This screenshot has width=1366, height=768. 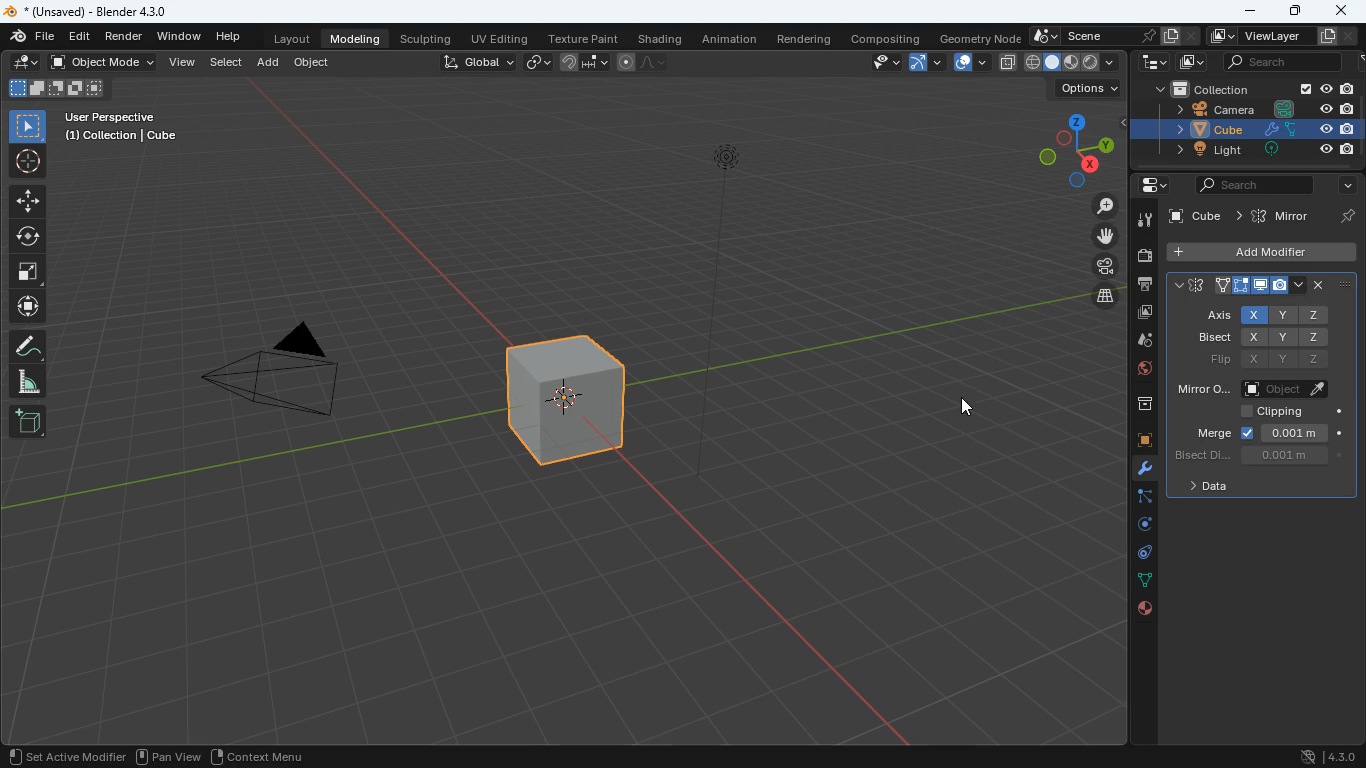 What do you see at coordinates (480, 62) in the screenshot?
I see `global` at bounding box center [480, 62].